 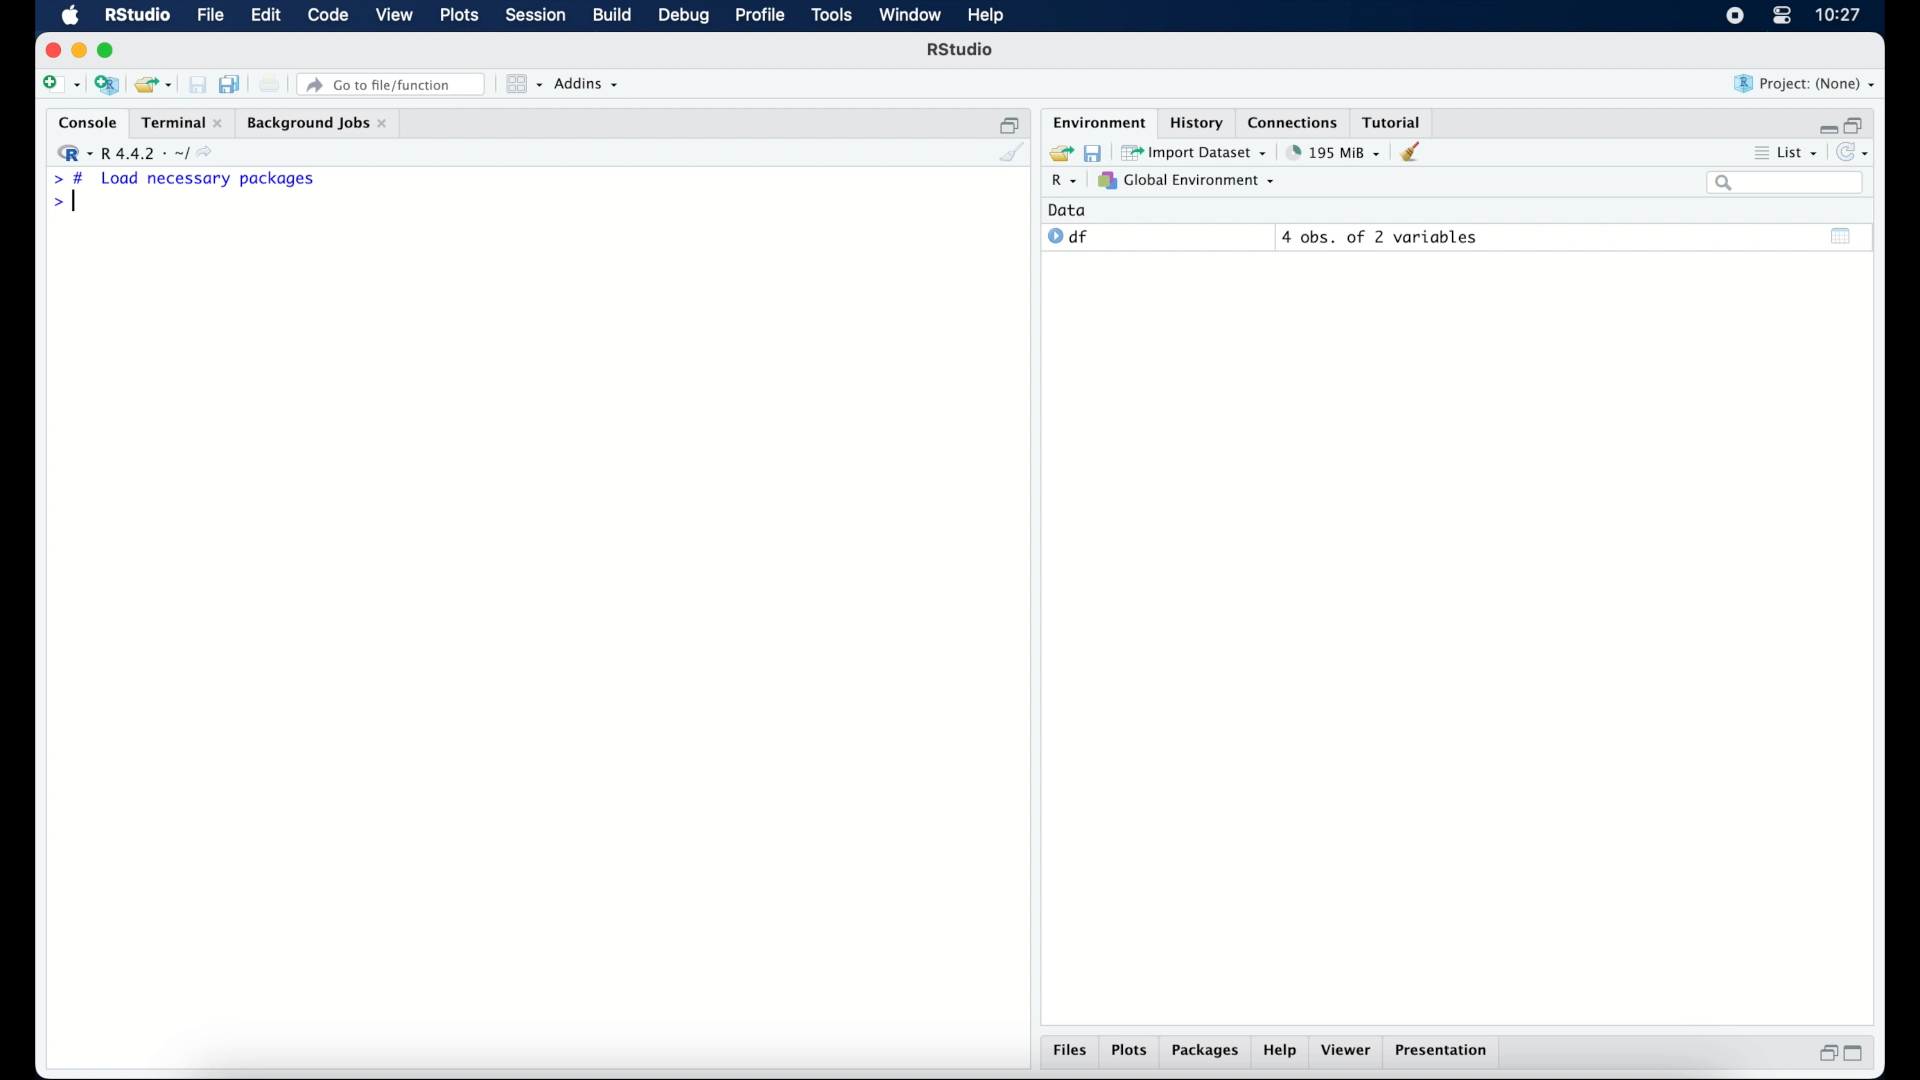 What do you see at coordinates (1838, 15) in the screenshot?
I see `10.27` at bounding box center [1838, 15].